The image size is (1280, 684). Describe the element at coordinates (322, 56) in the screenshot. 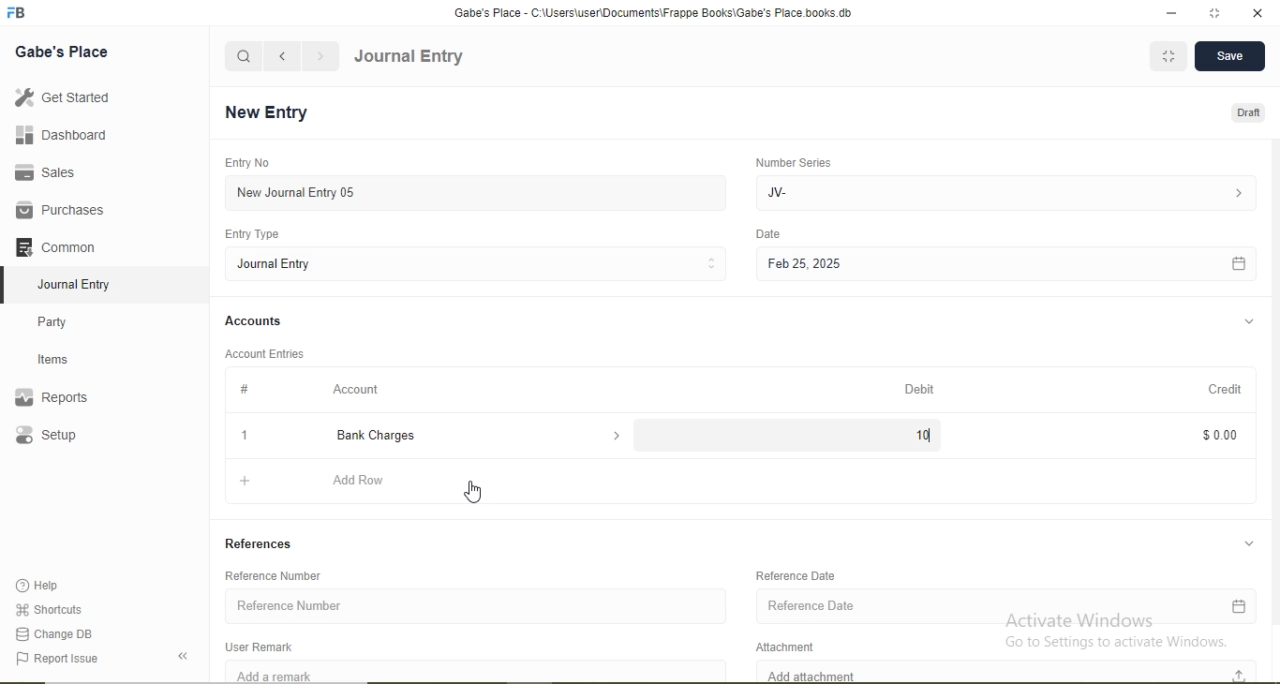

I see `navigate forward` at that location.